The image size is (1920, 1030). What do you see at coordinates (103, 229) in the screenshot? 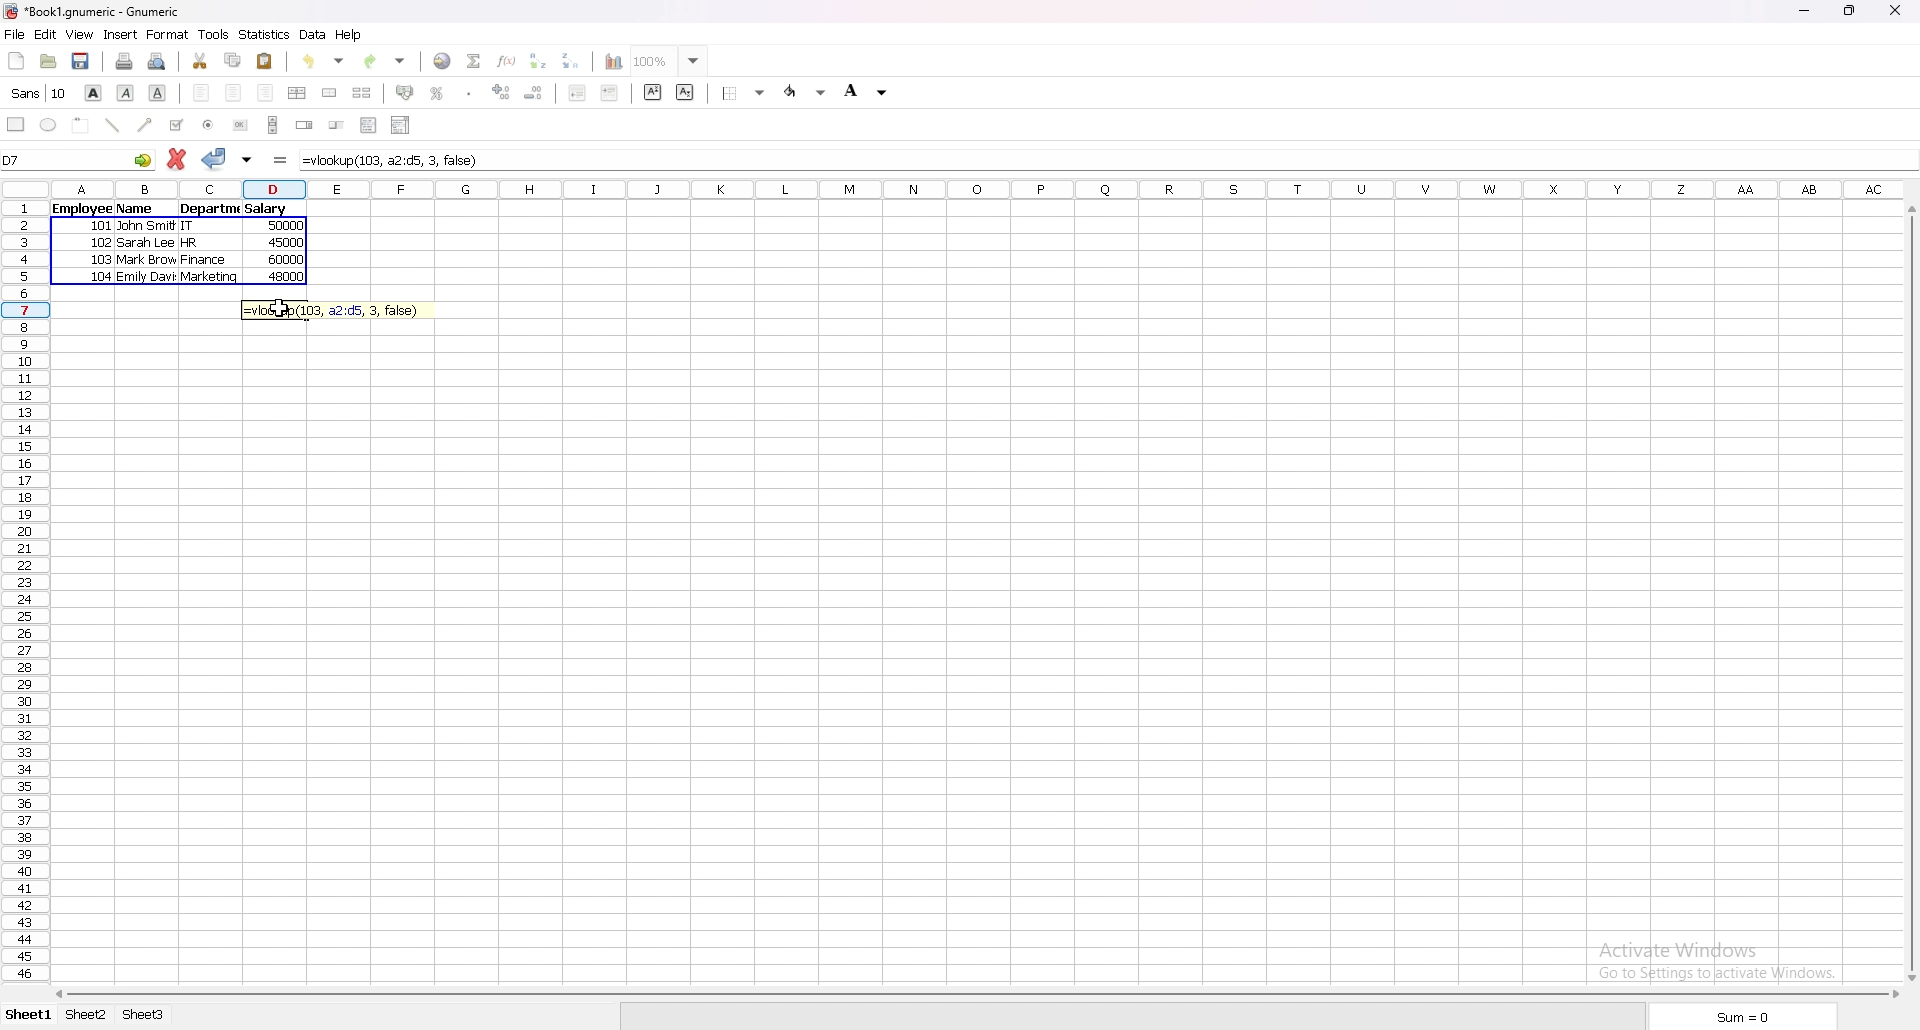
I see `101` at bounding box center [103, 229].